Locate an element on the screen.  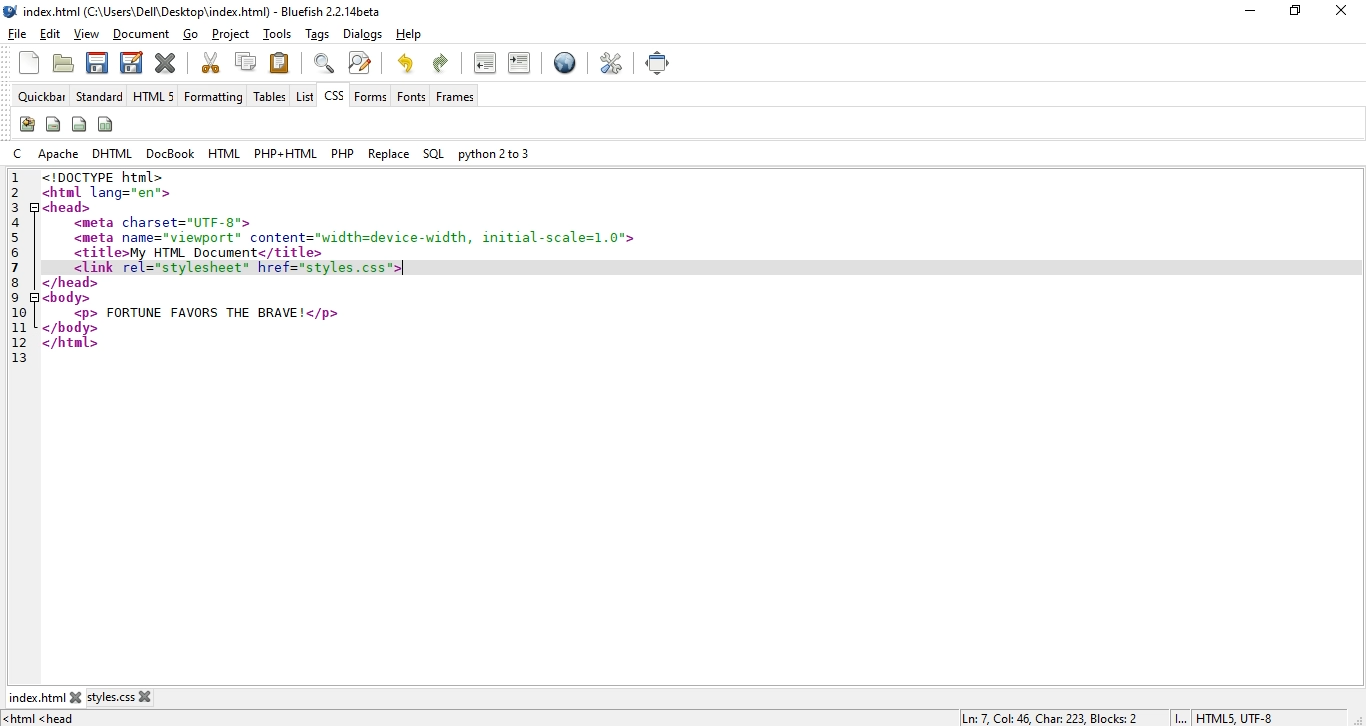
<head> is located at coordinates (68, 207).